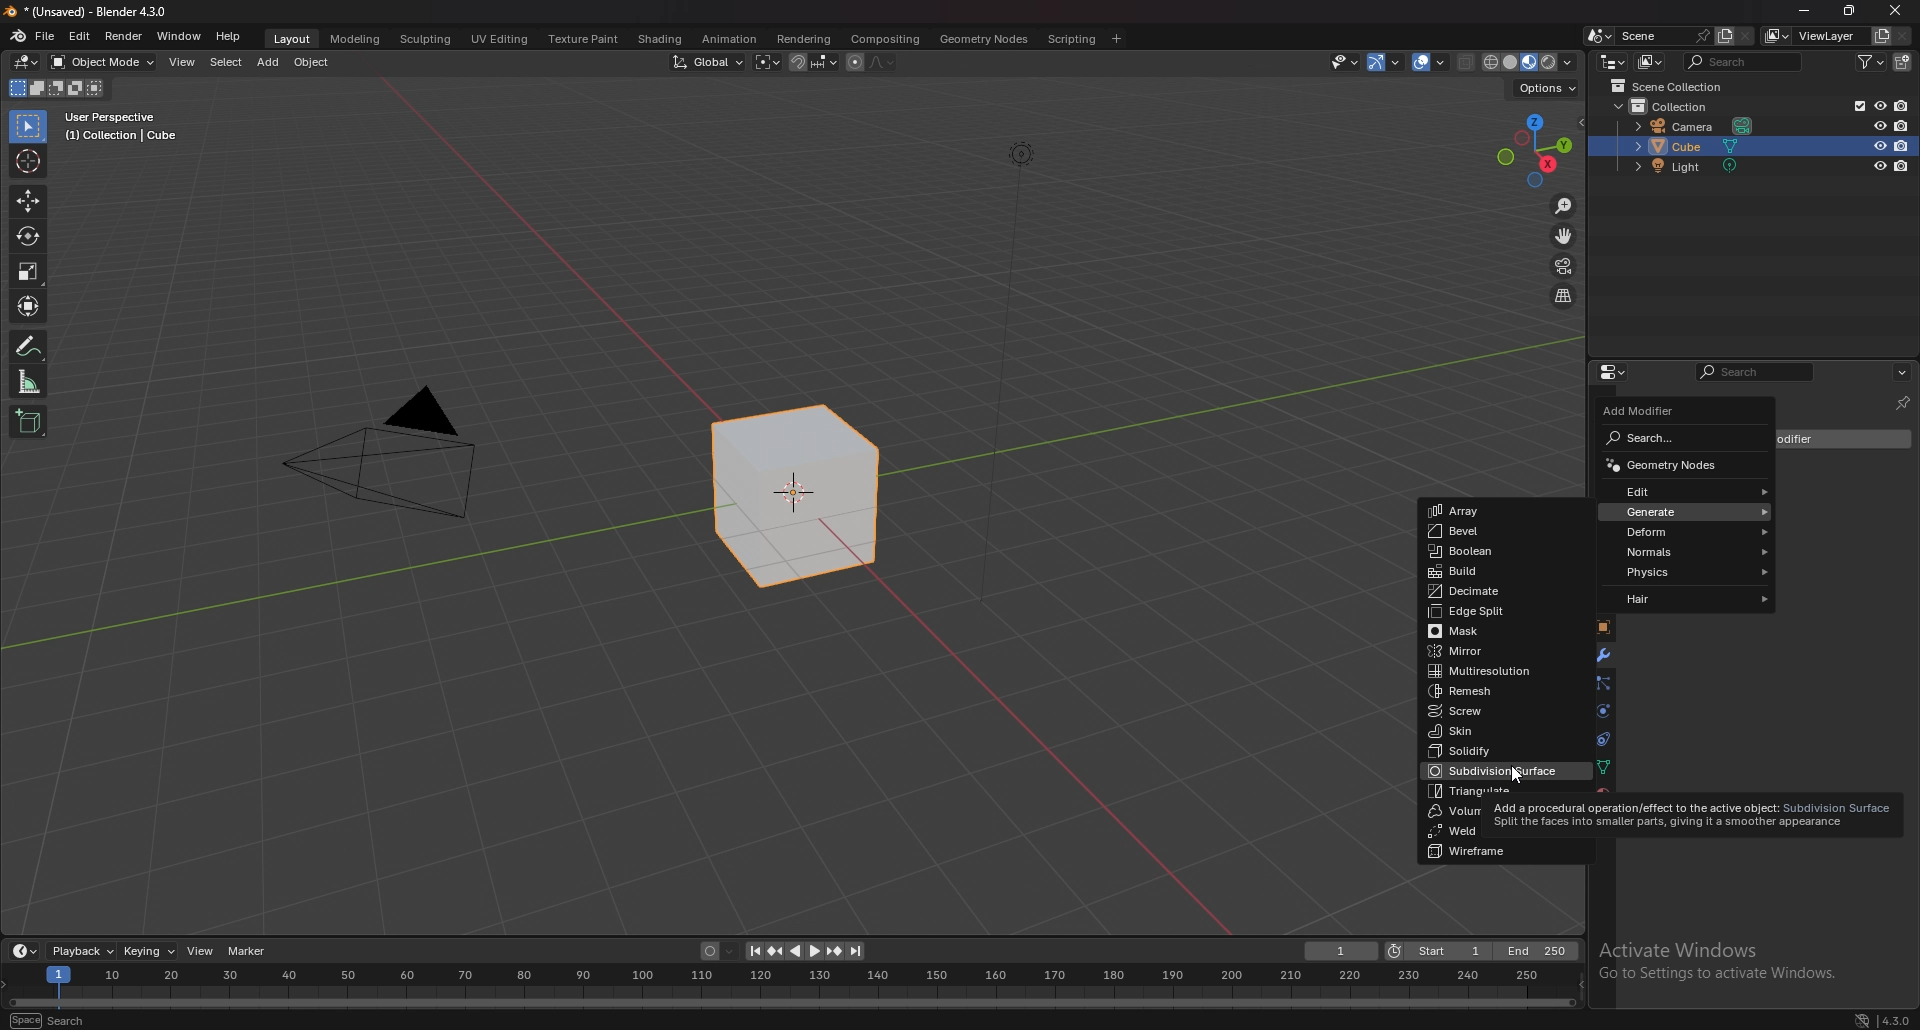  I want to click on modes, so click(56, 88).